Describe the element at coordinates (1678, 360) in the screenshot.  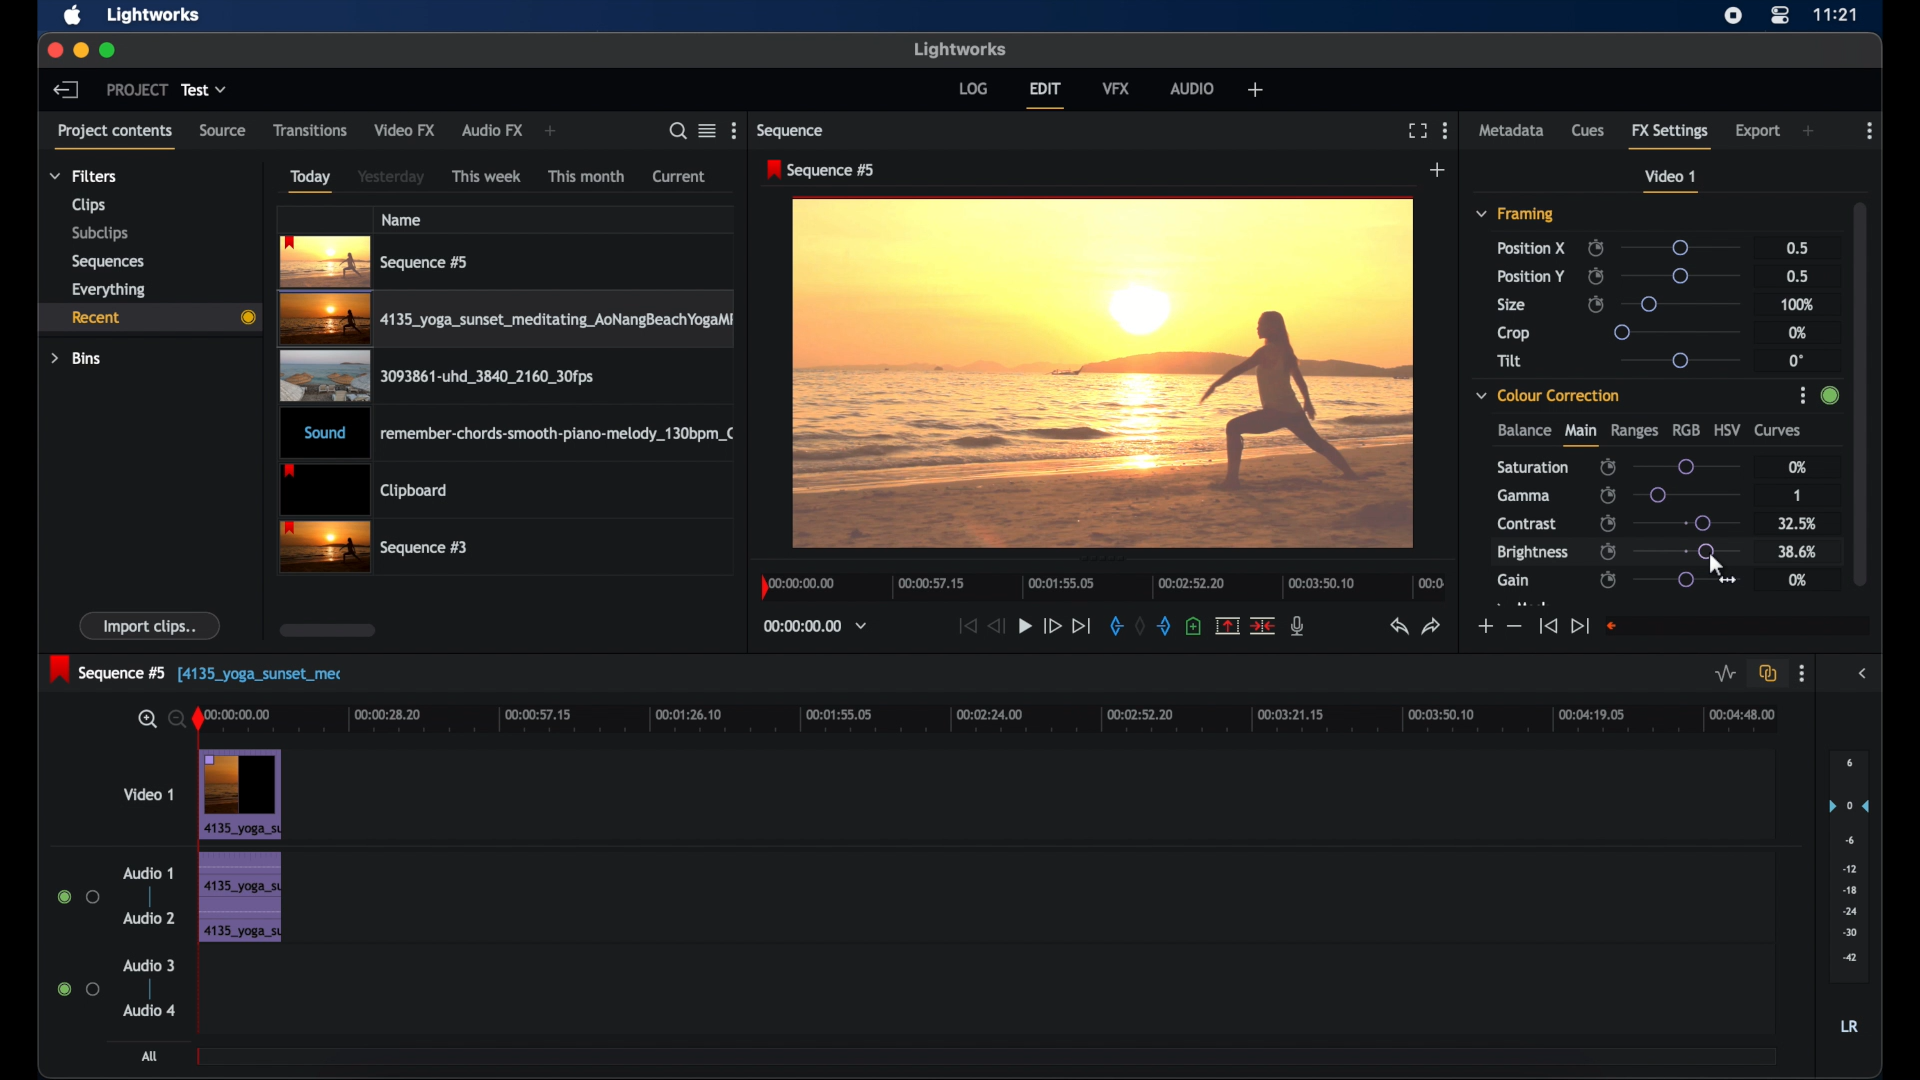
I see `slider` at that location.